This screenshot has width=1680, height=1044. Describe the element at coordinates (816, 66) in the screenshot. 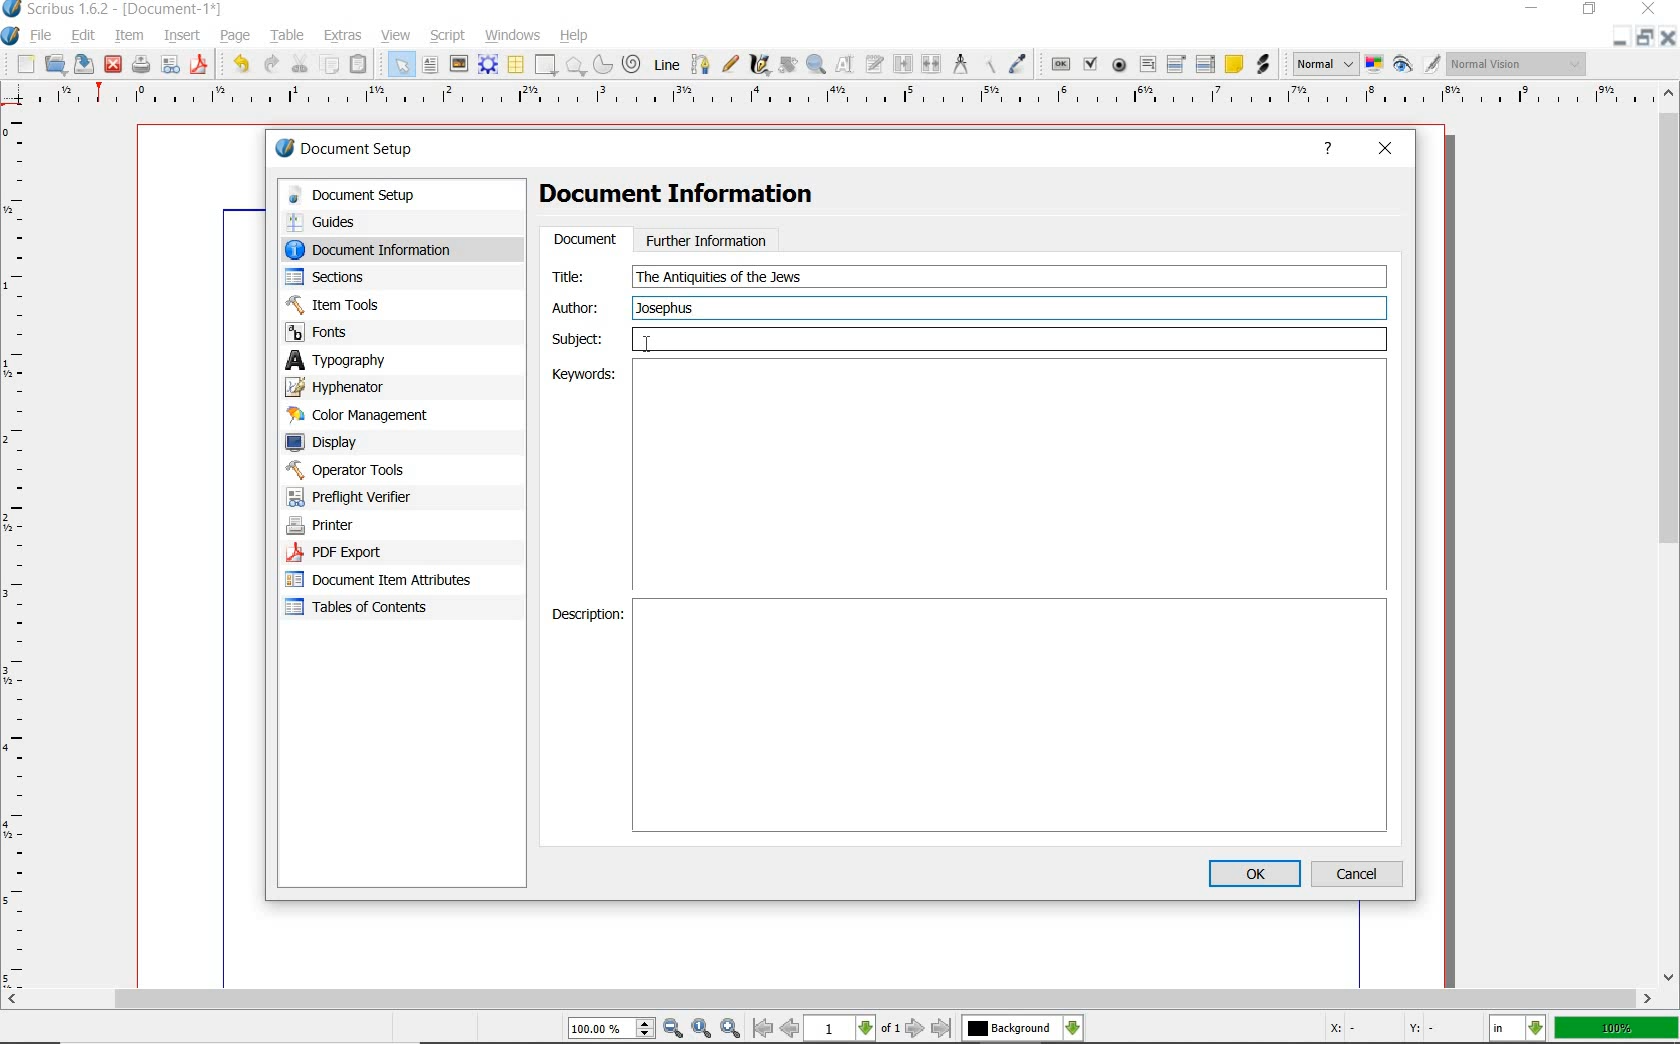

I see `zoom in or zoom out` at that location.